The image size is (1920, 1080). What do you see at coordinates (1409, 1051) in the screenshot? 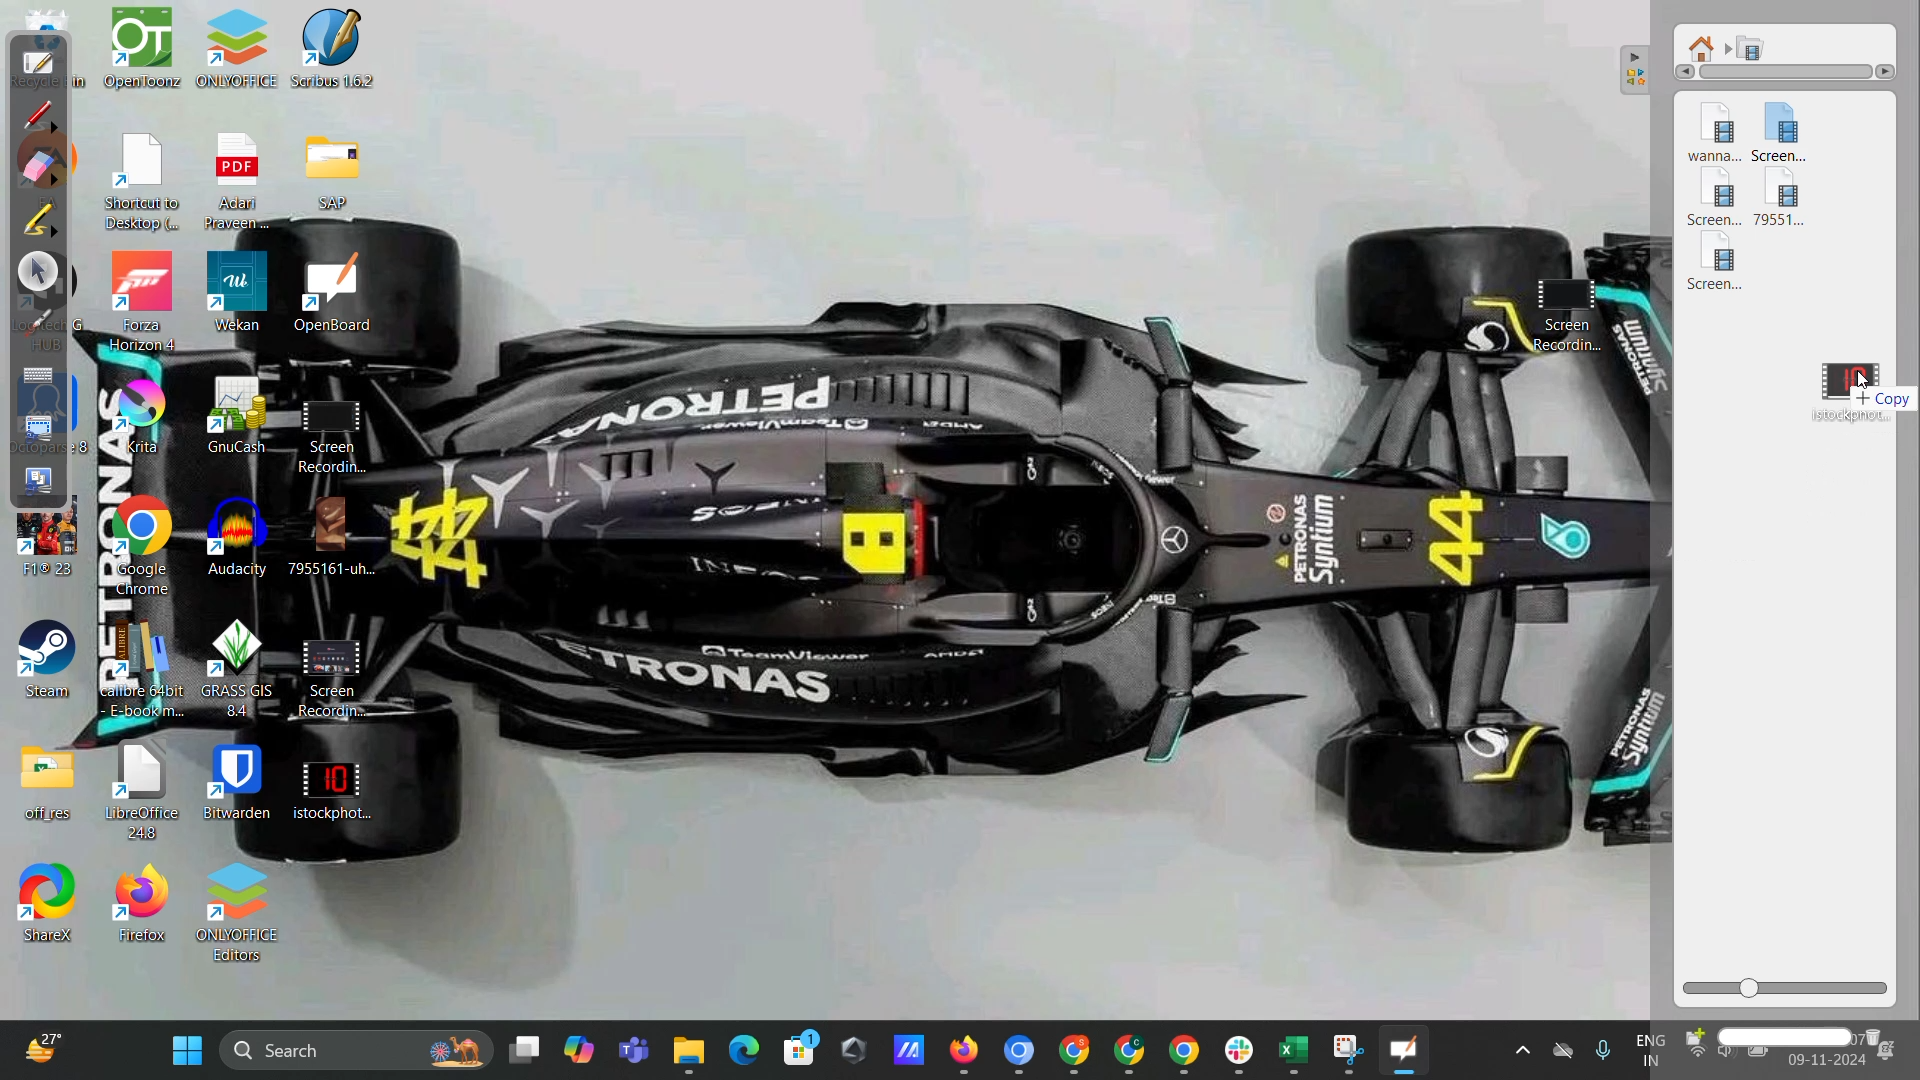
I see `minimized Openboard` at bounding box center [1409, 1051].